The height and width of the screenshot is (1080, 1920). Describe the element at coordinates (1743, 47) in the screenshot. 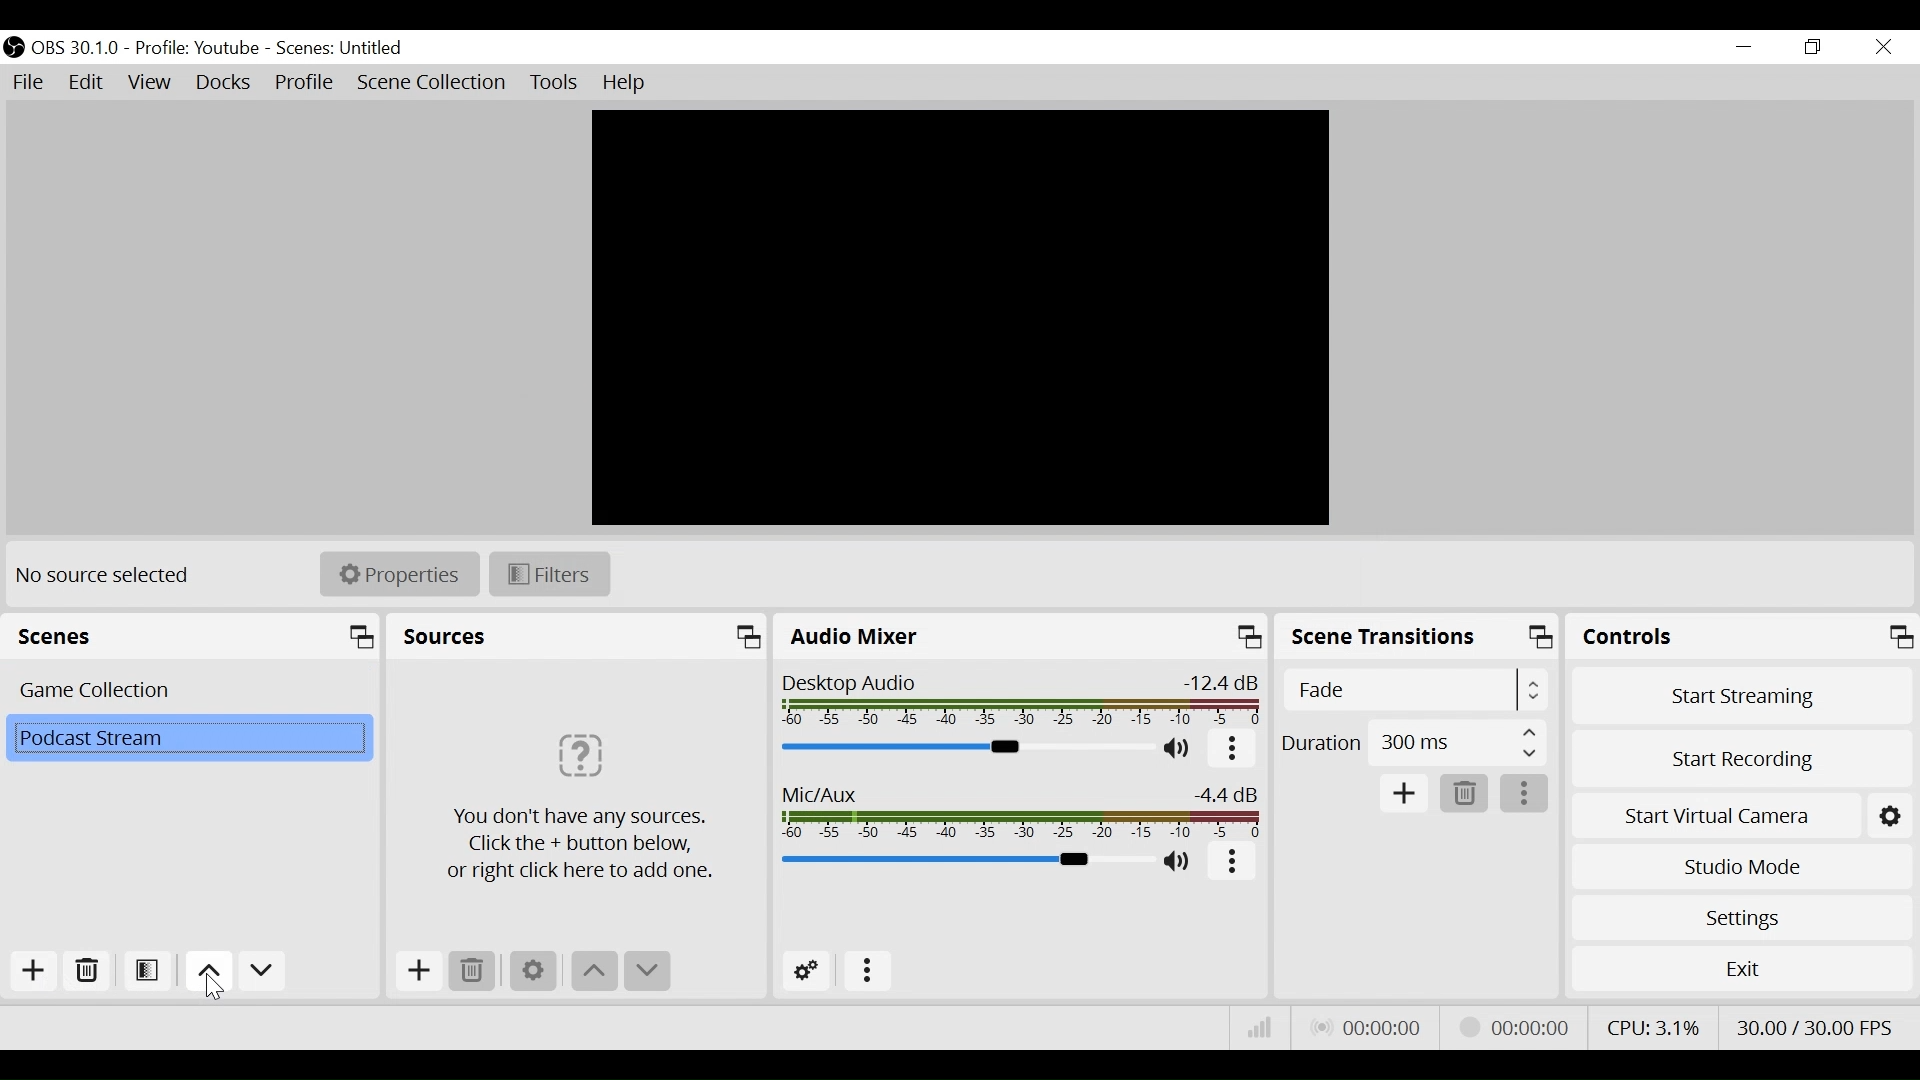

I see `minimize` at that location.